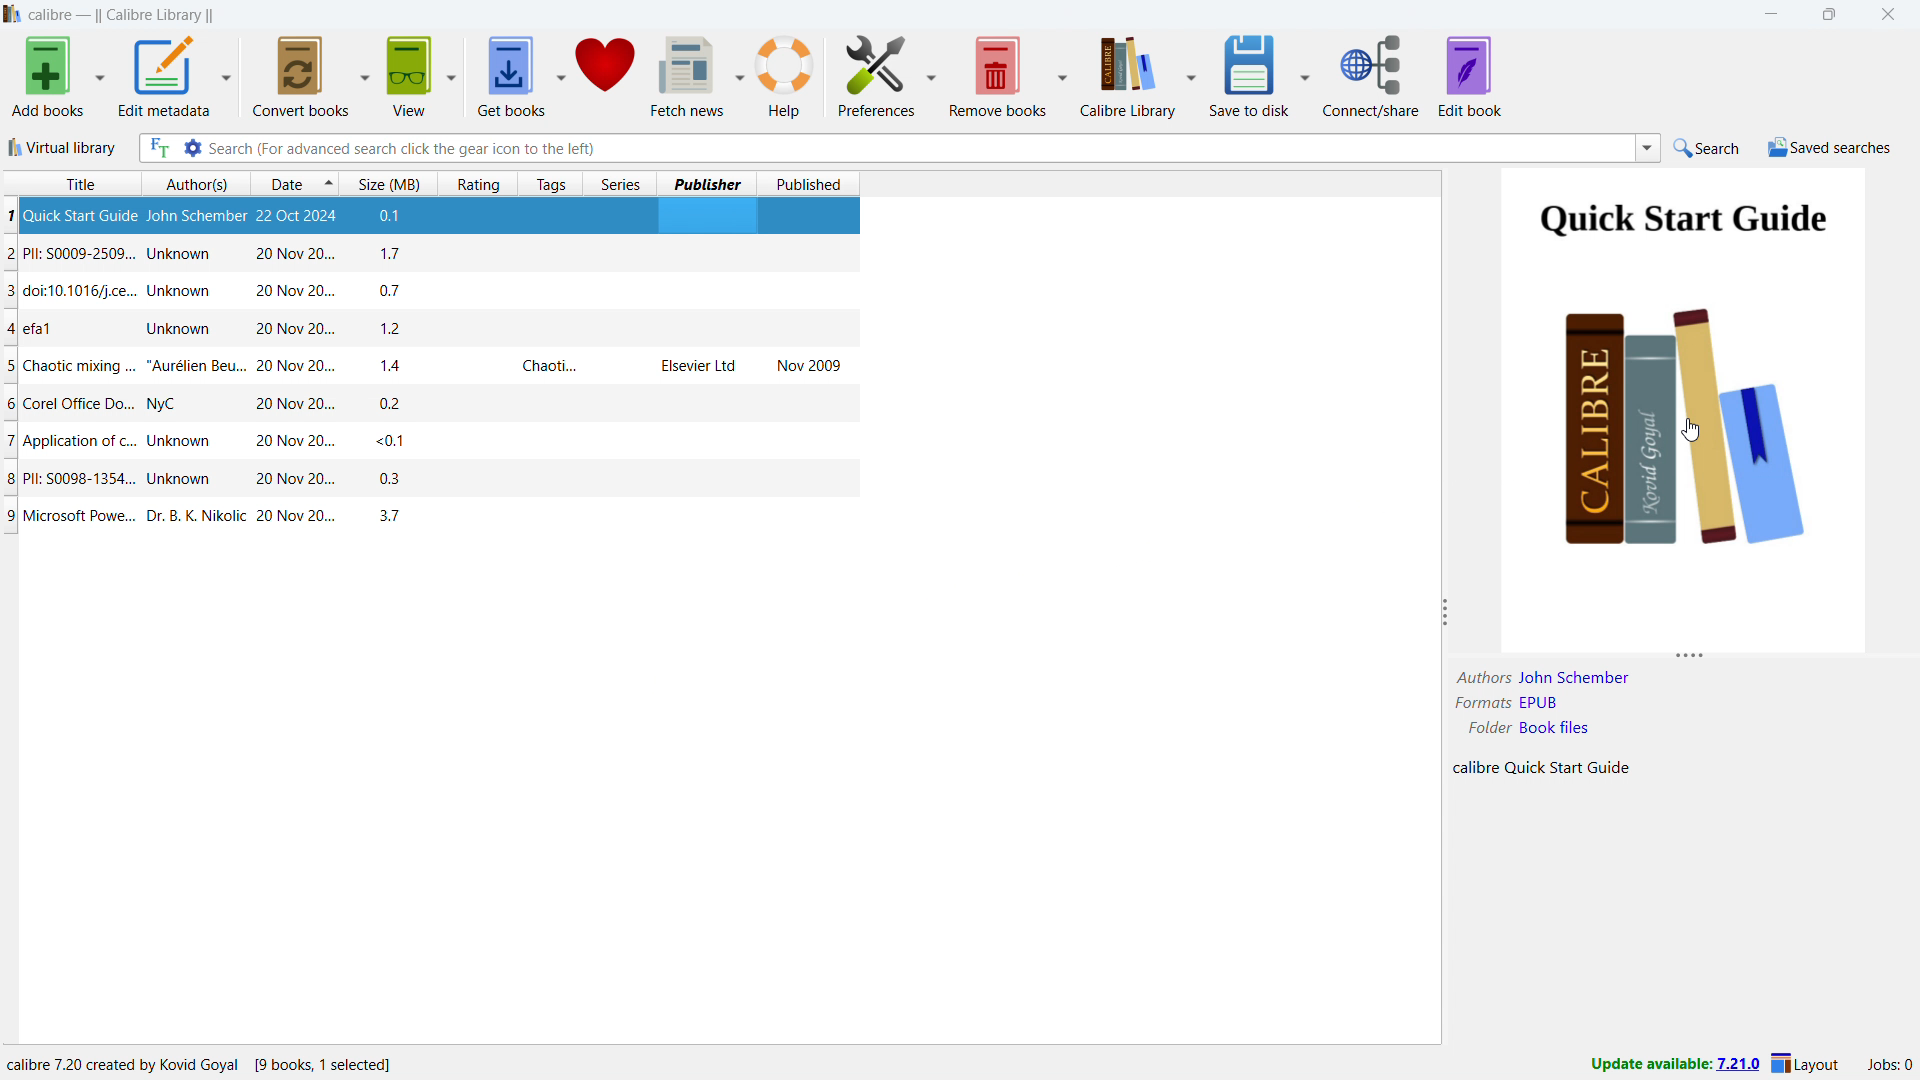 This screenshot has width=1920, height=1080. I want to click on Image , so click(1685, 410).